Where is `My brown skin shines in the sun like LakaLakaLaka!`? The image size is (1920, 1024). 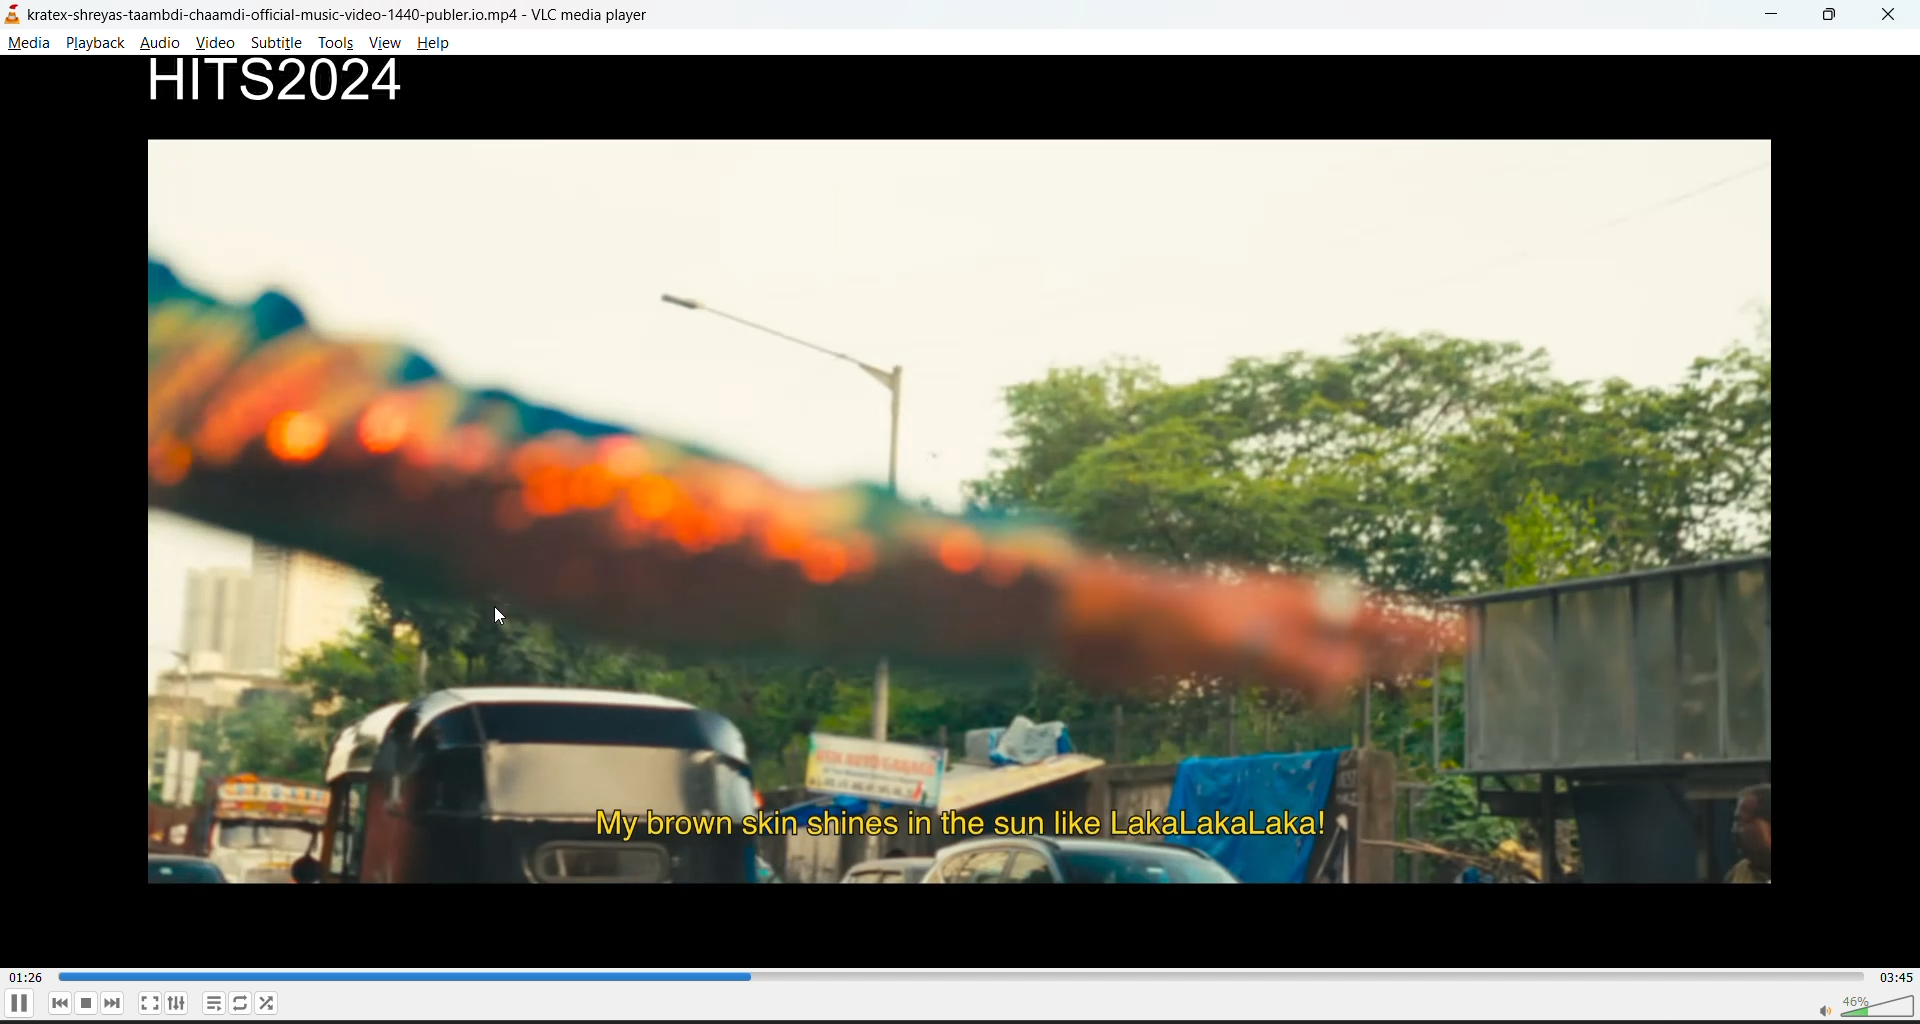
My brown skin shines in the sun like LakaLakaLaka! is located at coordinates (978, 818).